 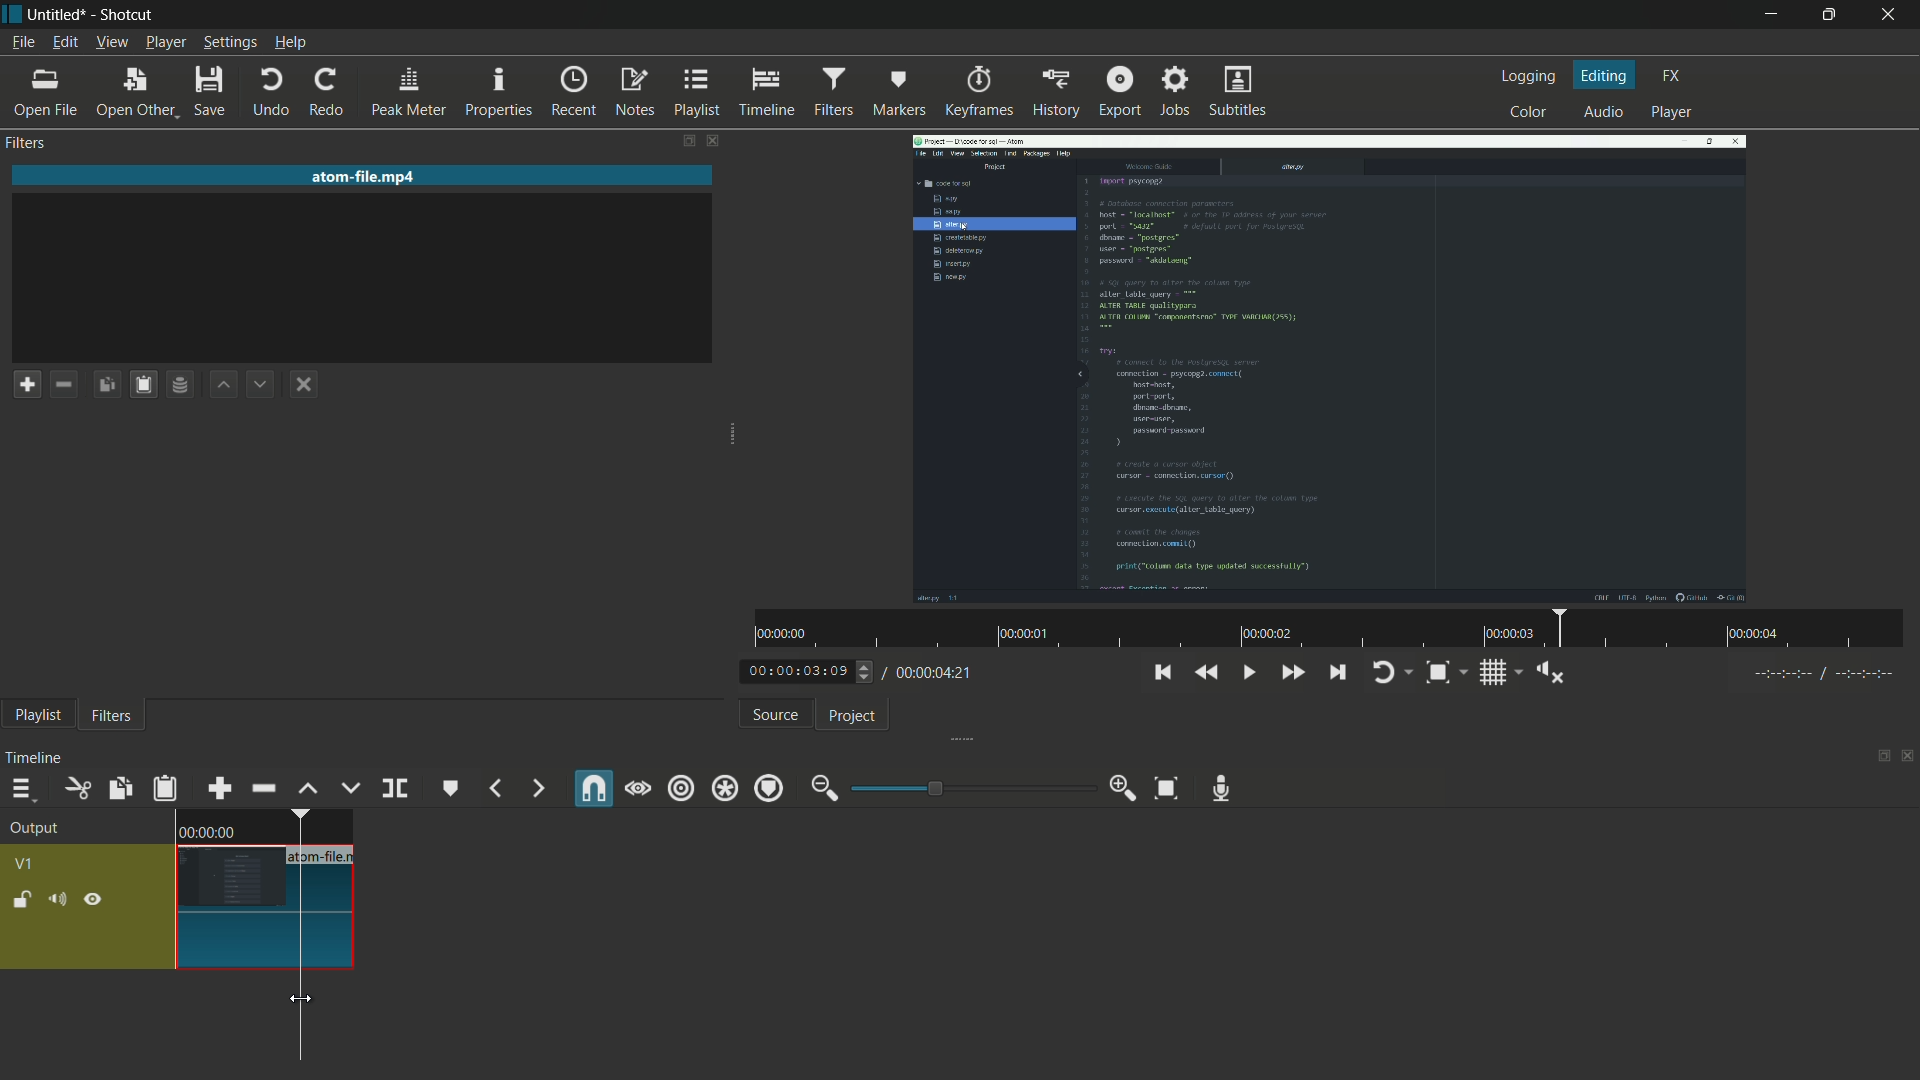 What do you see at coordinates (292, 44) in the screenshot?
I see `help menu` at bounding box center [292, 44].